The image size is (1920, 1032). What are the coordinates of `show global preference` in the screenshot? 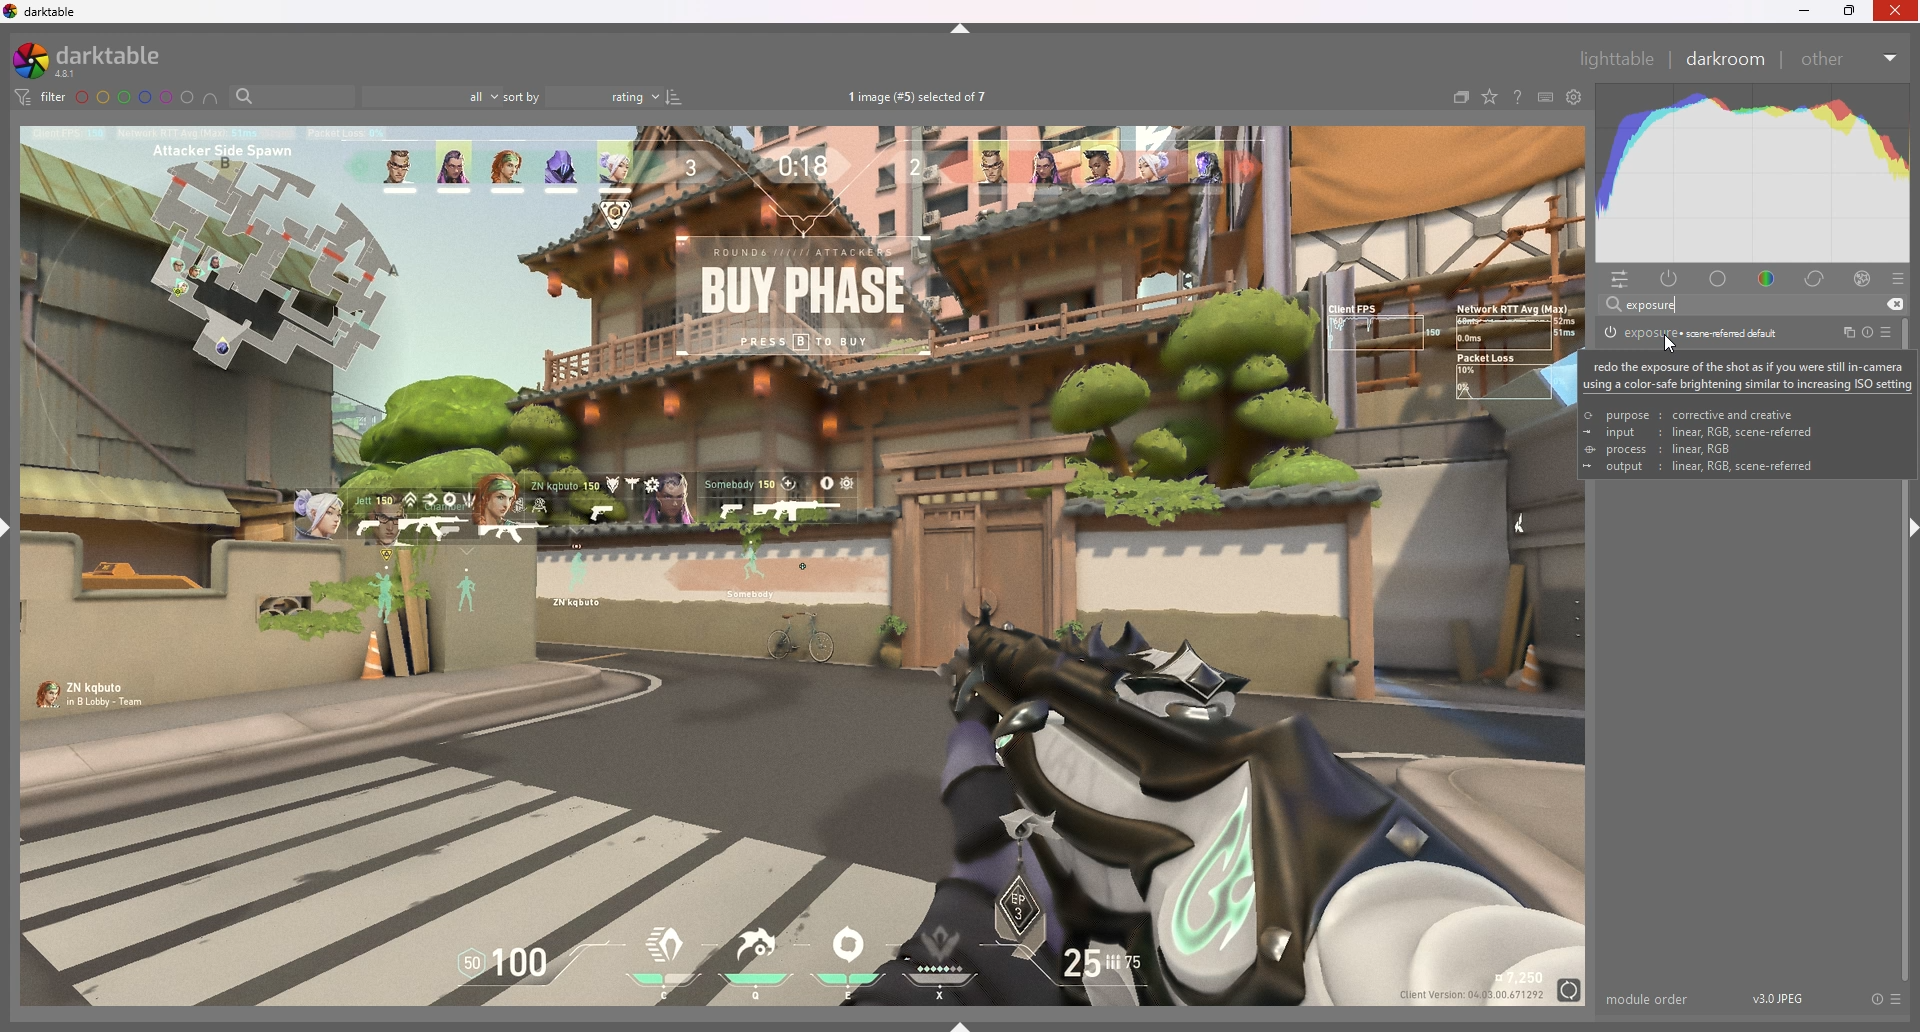 It's located at (1573, 97).